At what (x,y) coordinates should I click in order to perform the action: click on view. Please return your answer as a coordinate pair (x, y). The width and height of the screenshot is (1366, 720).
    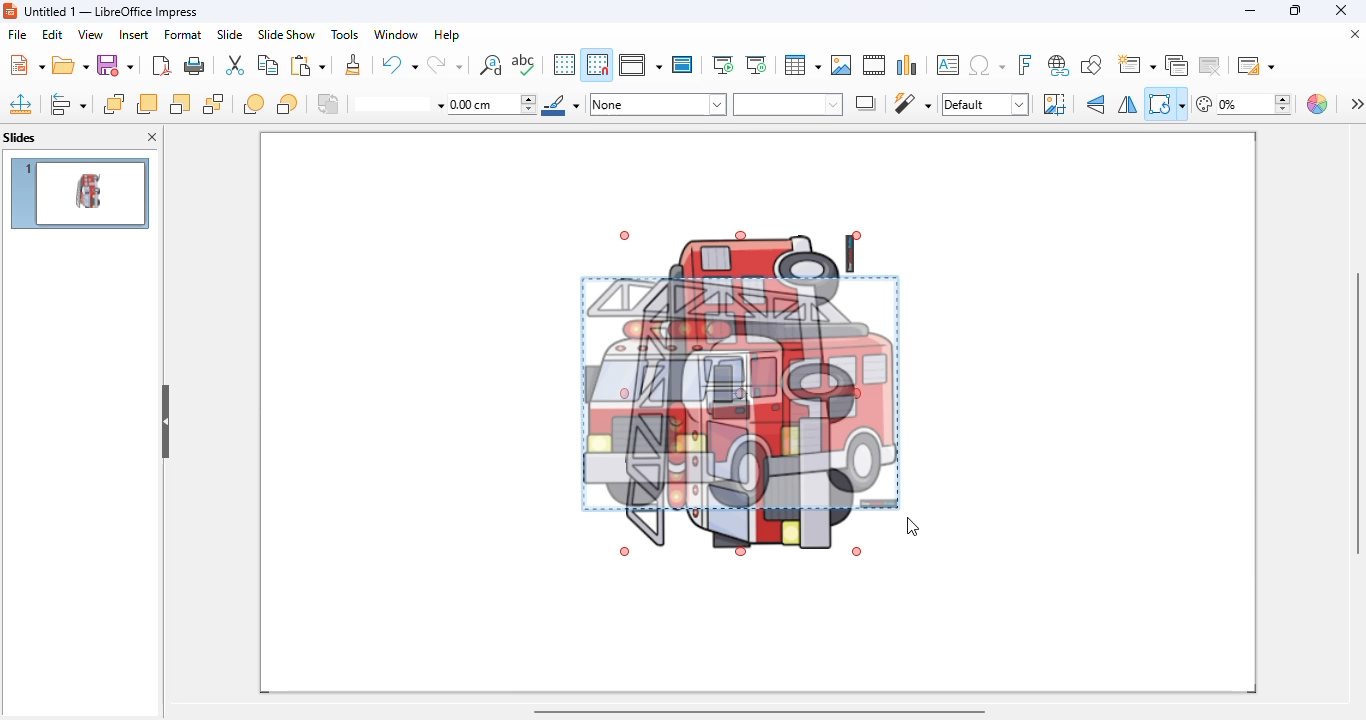
    Looking at the image, I should click on (90, 35).